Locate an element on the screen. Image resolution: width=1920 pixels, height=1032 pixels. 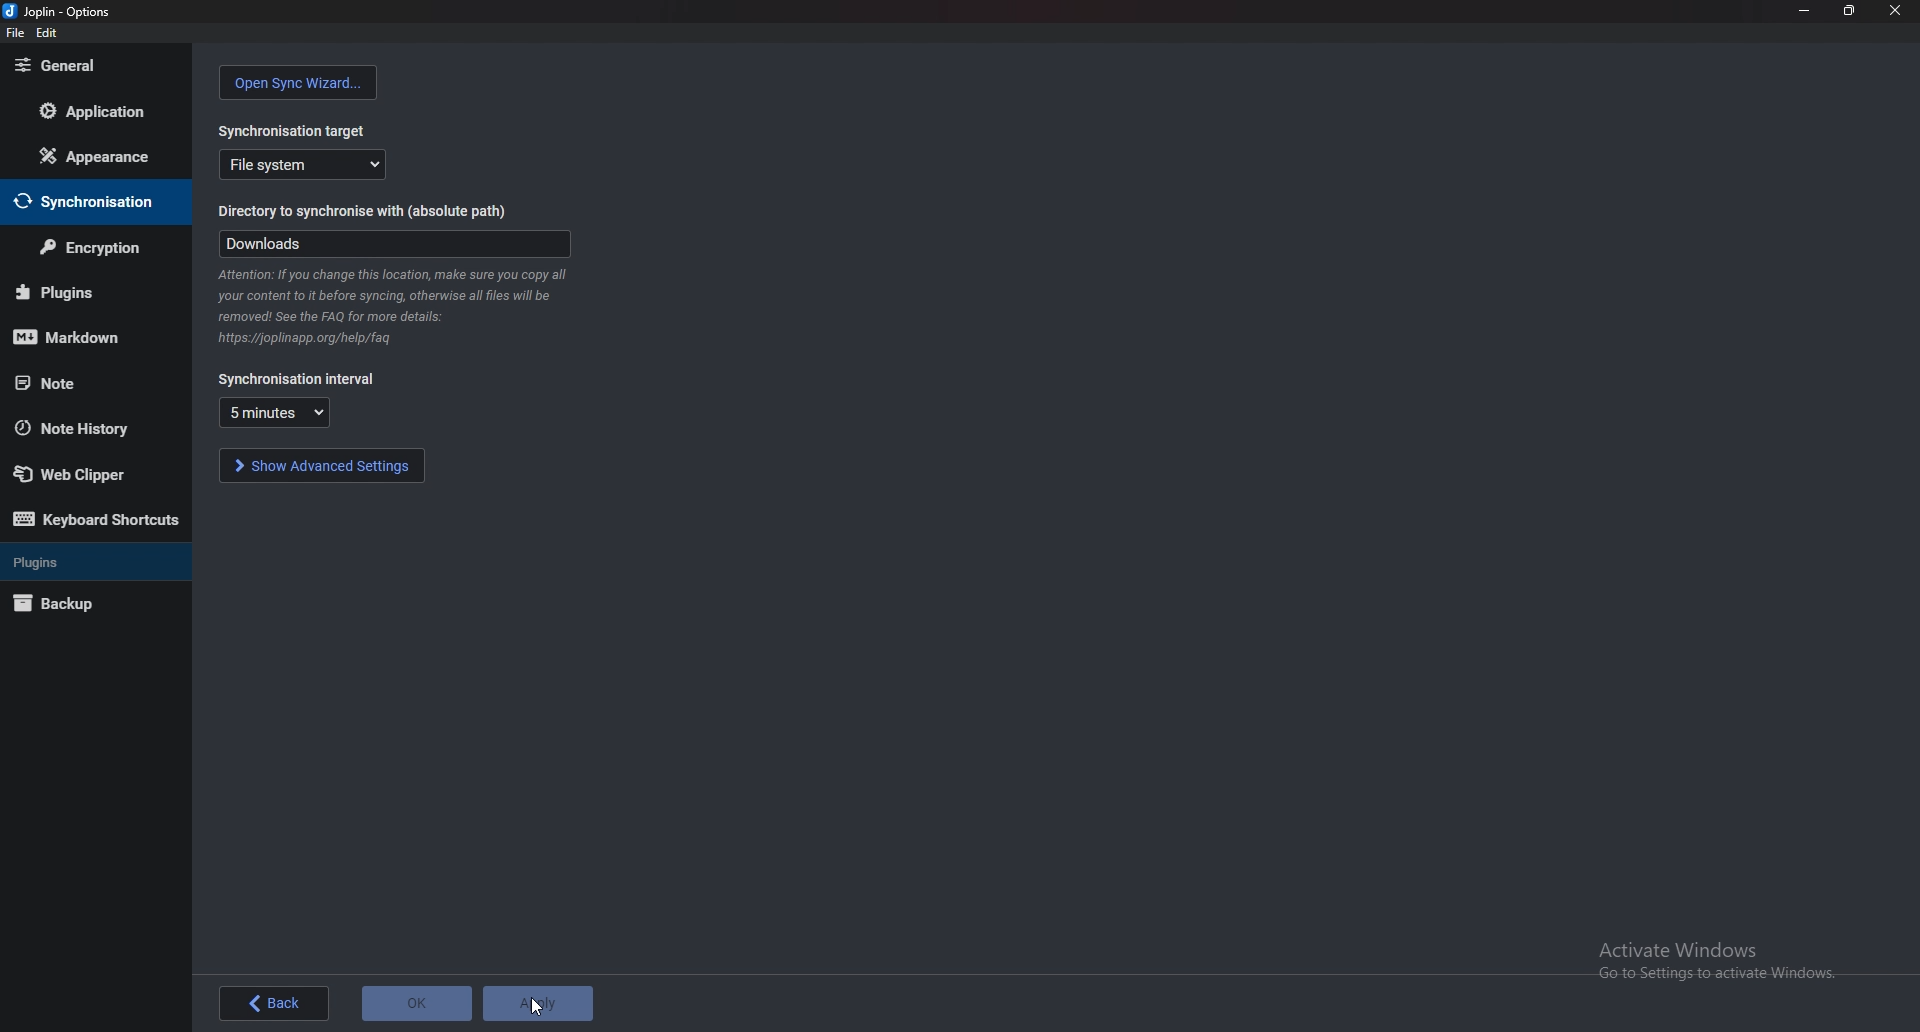
Minimize is located at coordinates (1804, 11).